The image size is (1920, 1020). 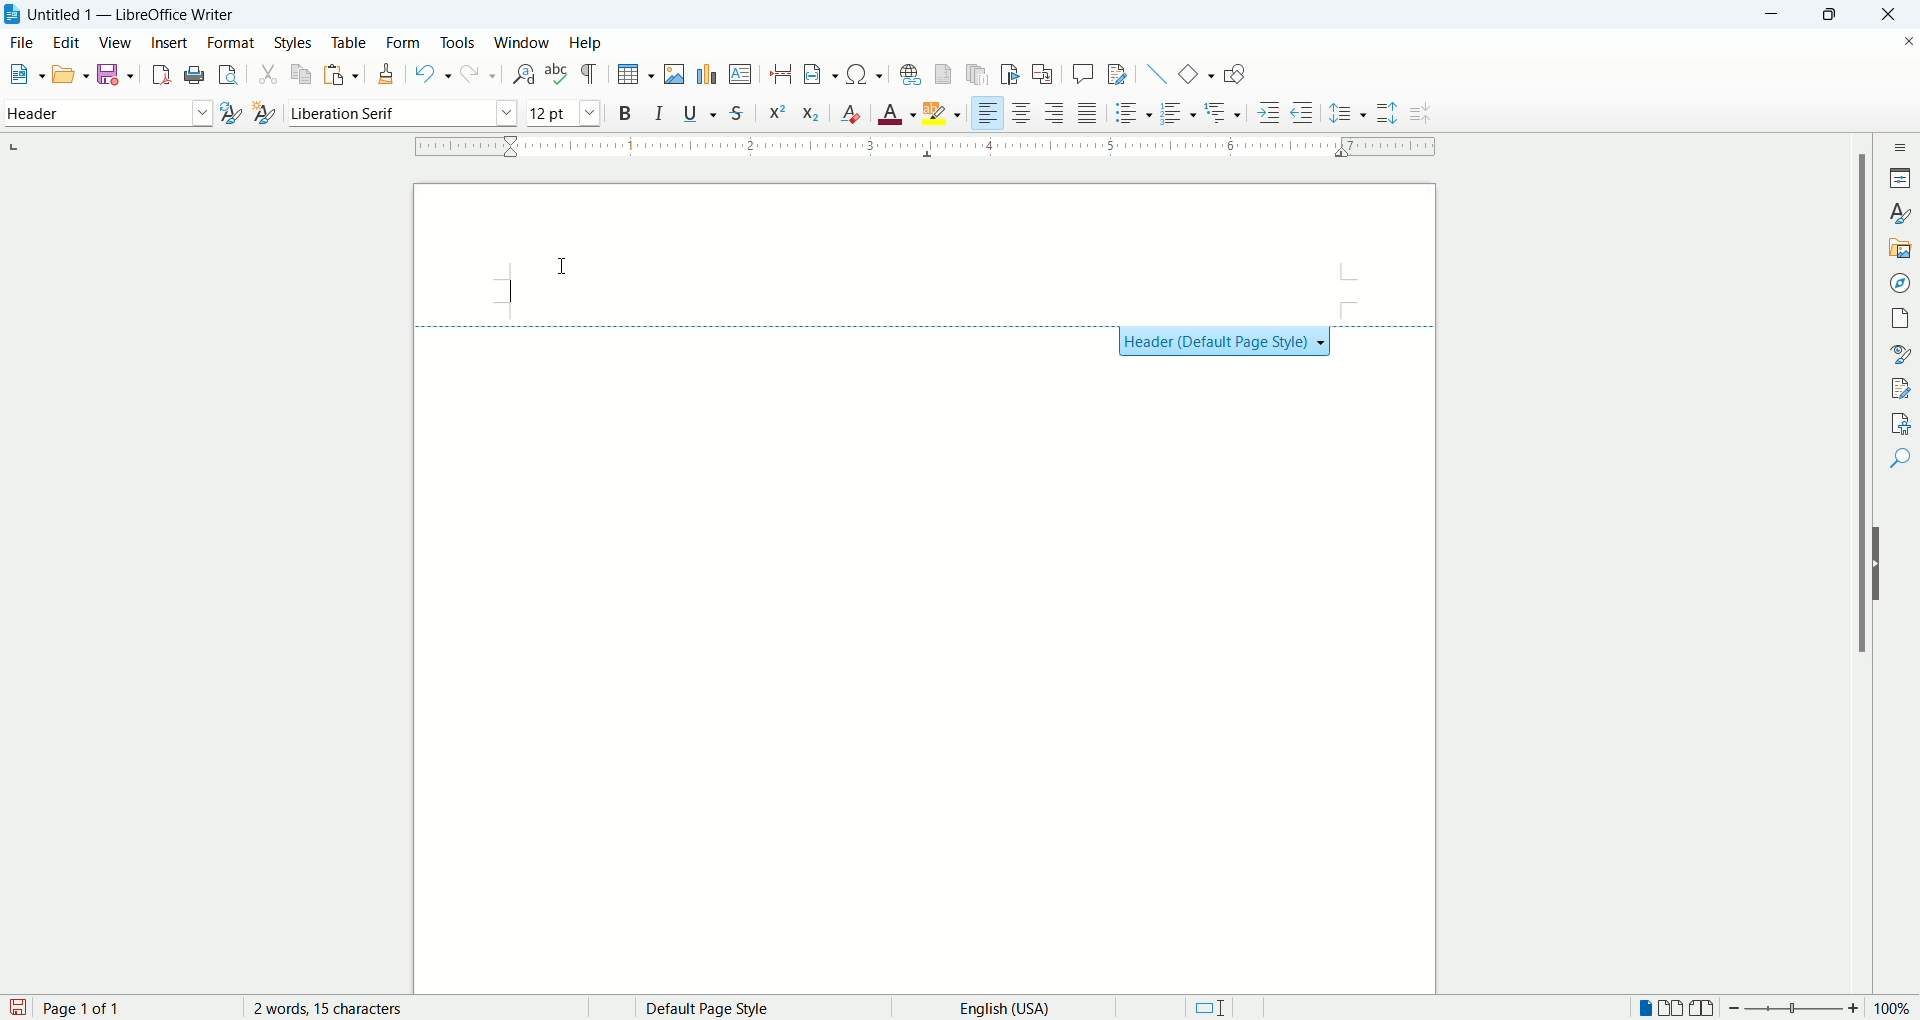 I want to click on styles, so click(x=1903, y=211).